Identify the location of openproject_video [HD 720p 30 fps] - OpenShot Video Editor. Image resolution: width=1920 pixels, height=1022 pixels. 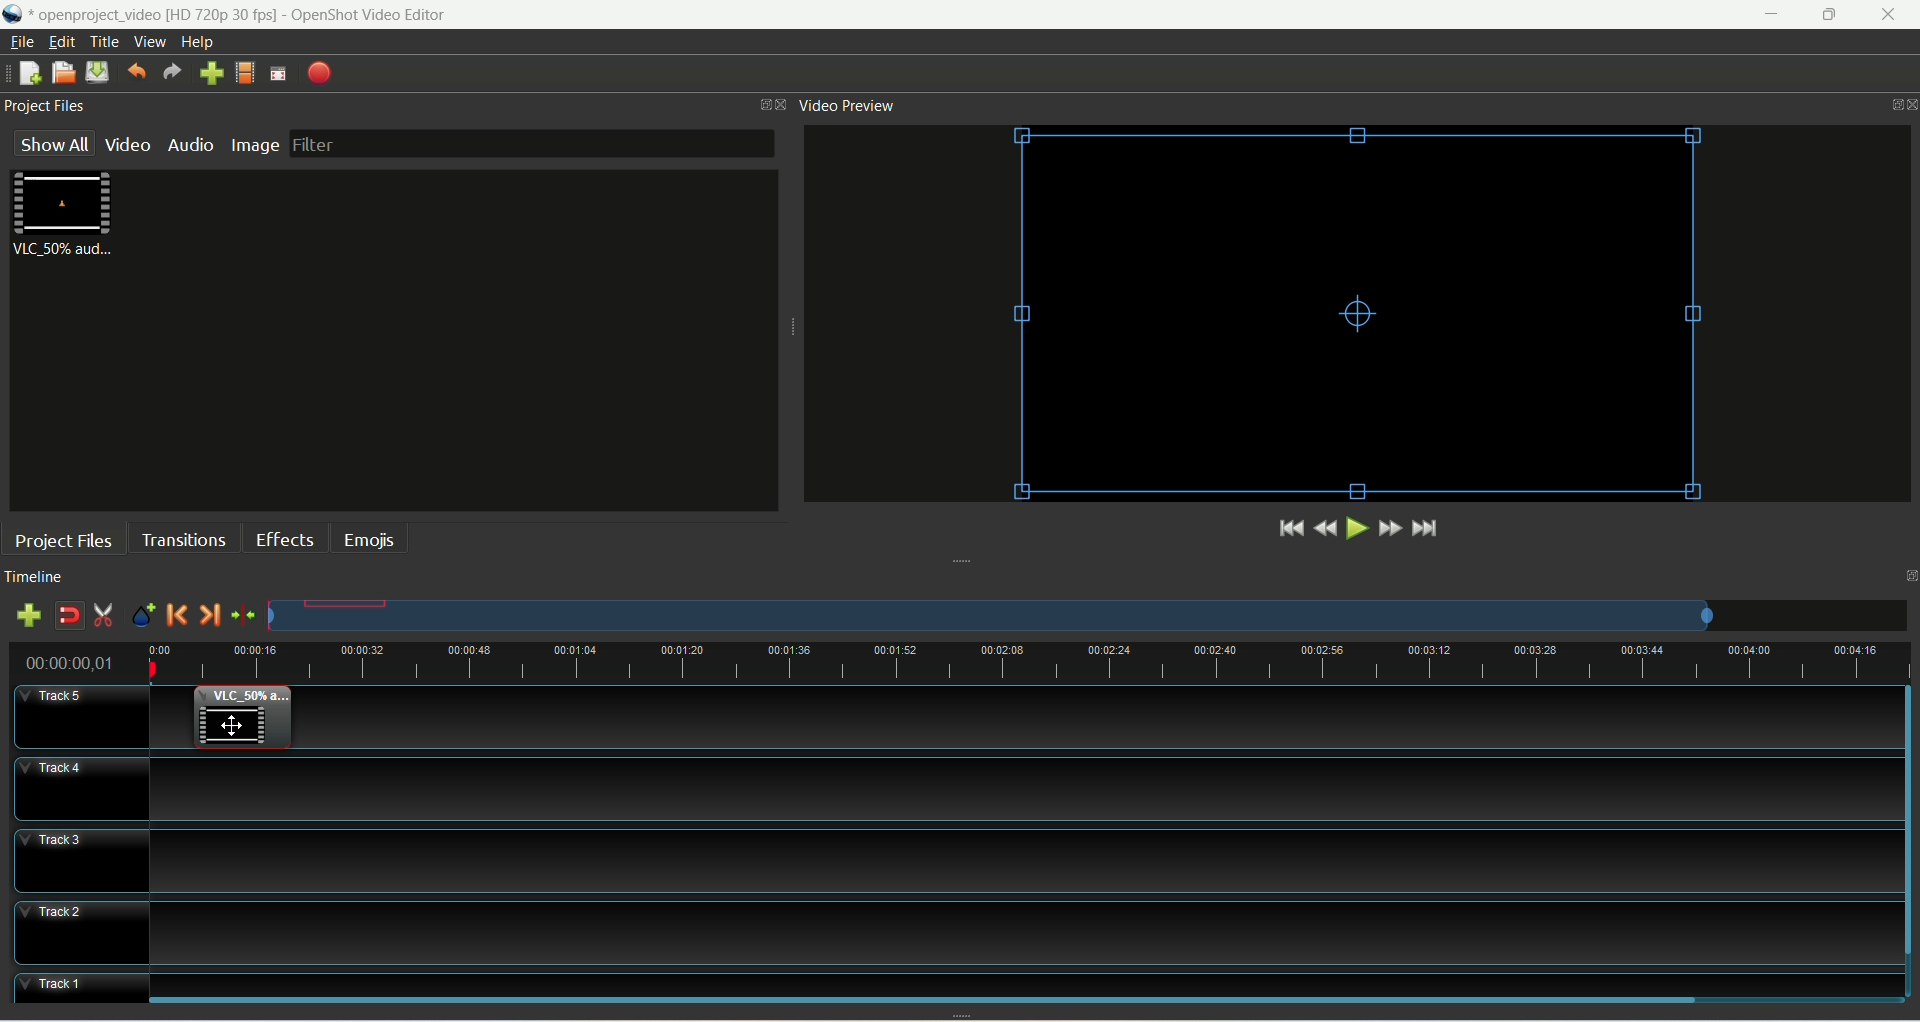
(267, 13).